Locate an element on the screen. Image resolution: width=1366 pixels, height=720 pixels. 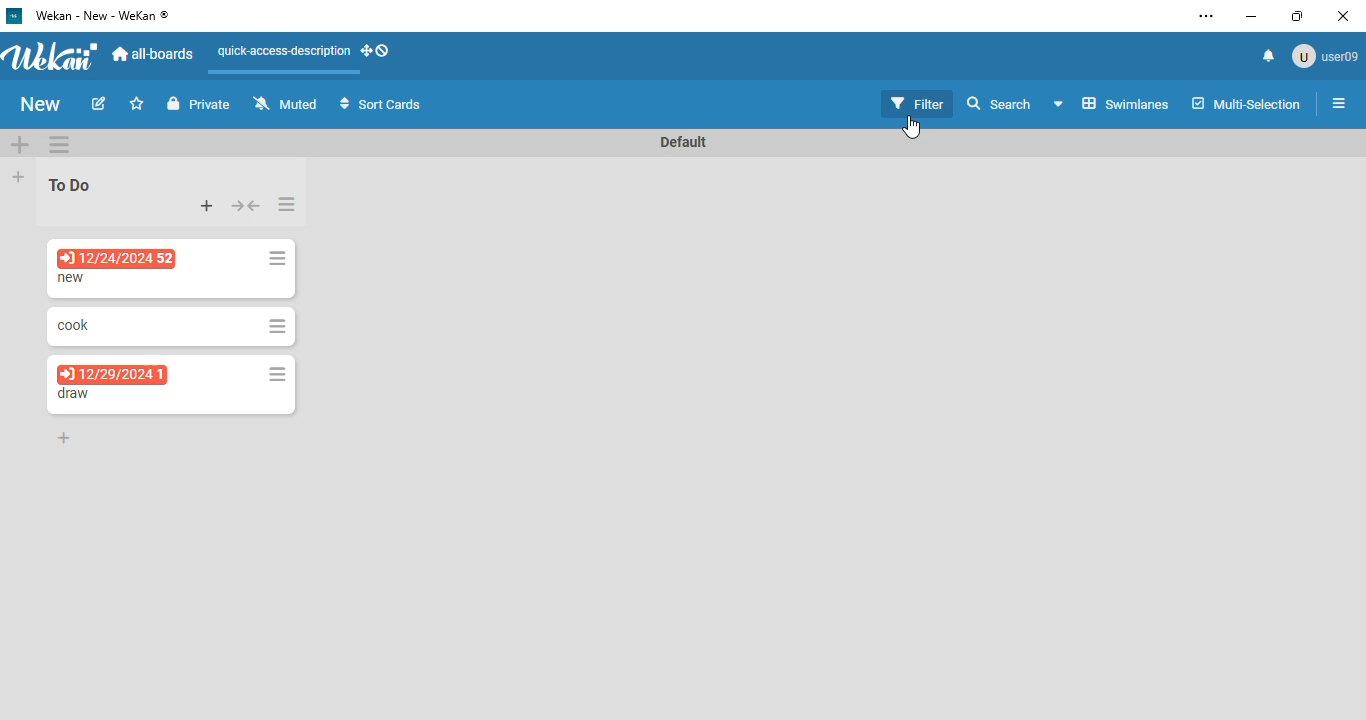
sort cards is located at coordinates (380, 103).